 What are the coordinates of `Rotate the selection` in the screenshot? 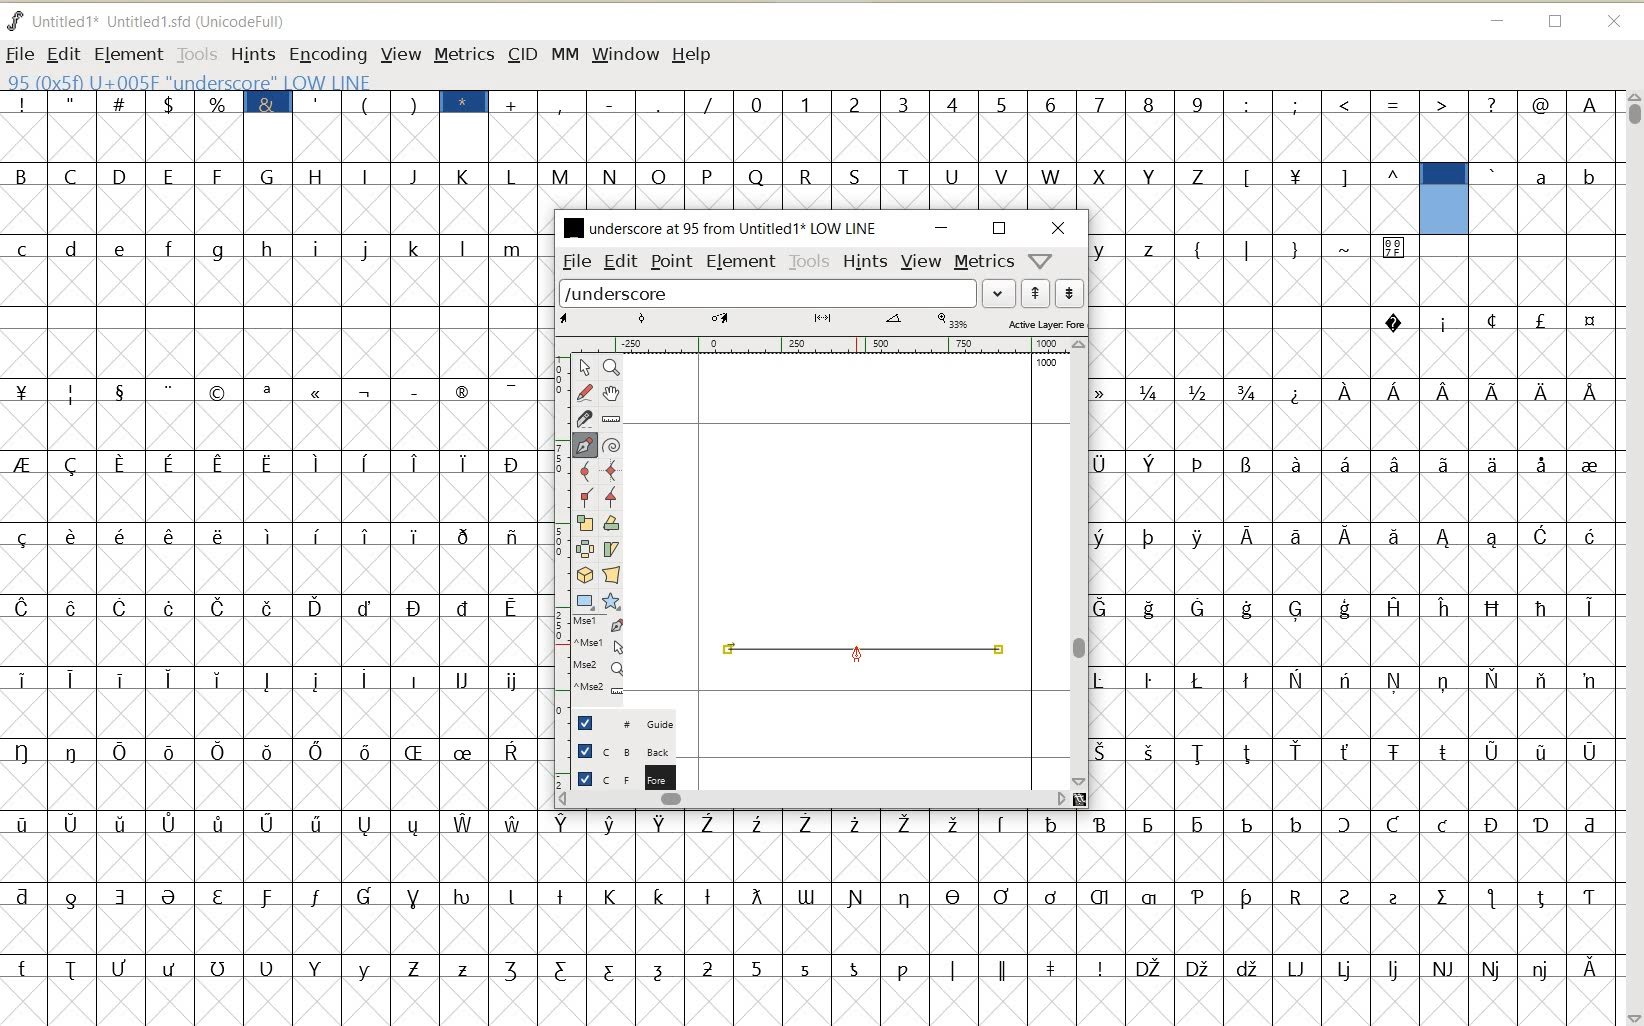 It's located at (612, 523).